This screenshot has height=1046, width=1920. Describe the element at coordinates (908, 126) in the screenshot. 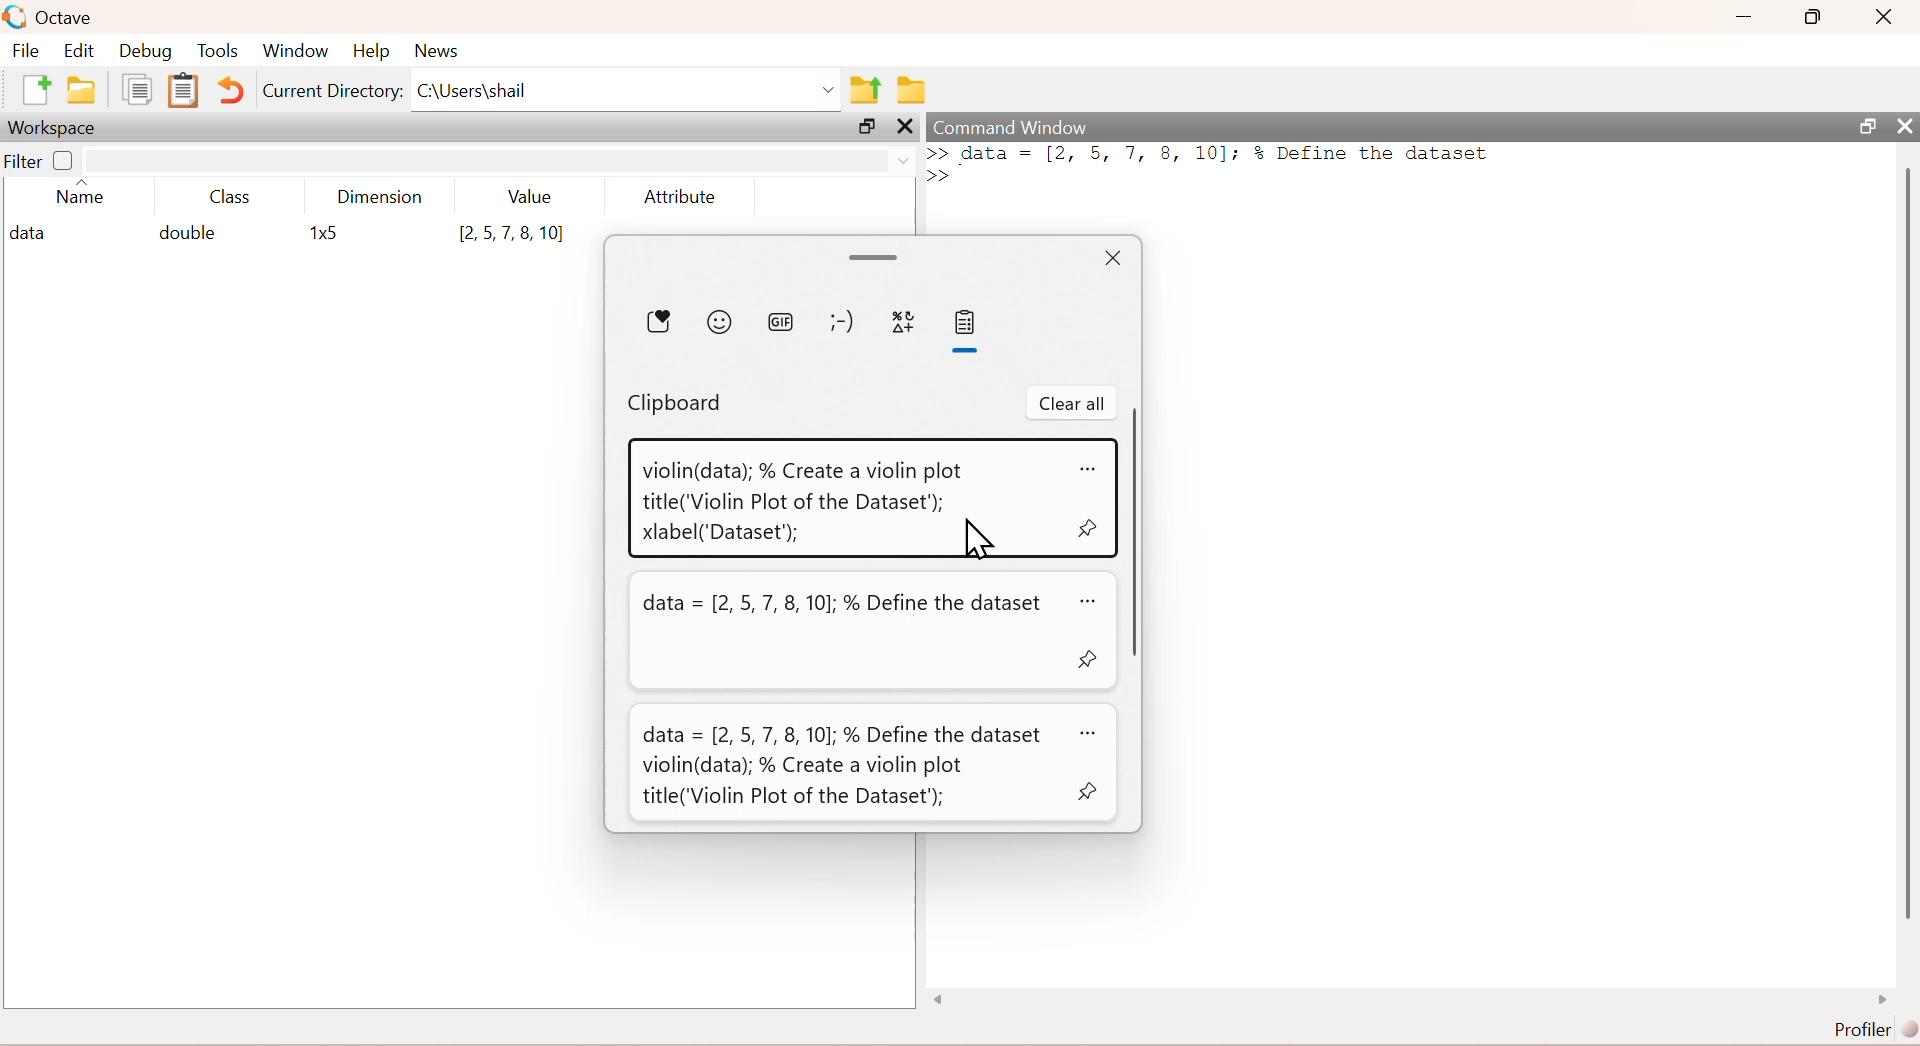

I see `close` at that location.